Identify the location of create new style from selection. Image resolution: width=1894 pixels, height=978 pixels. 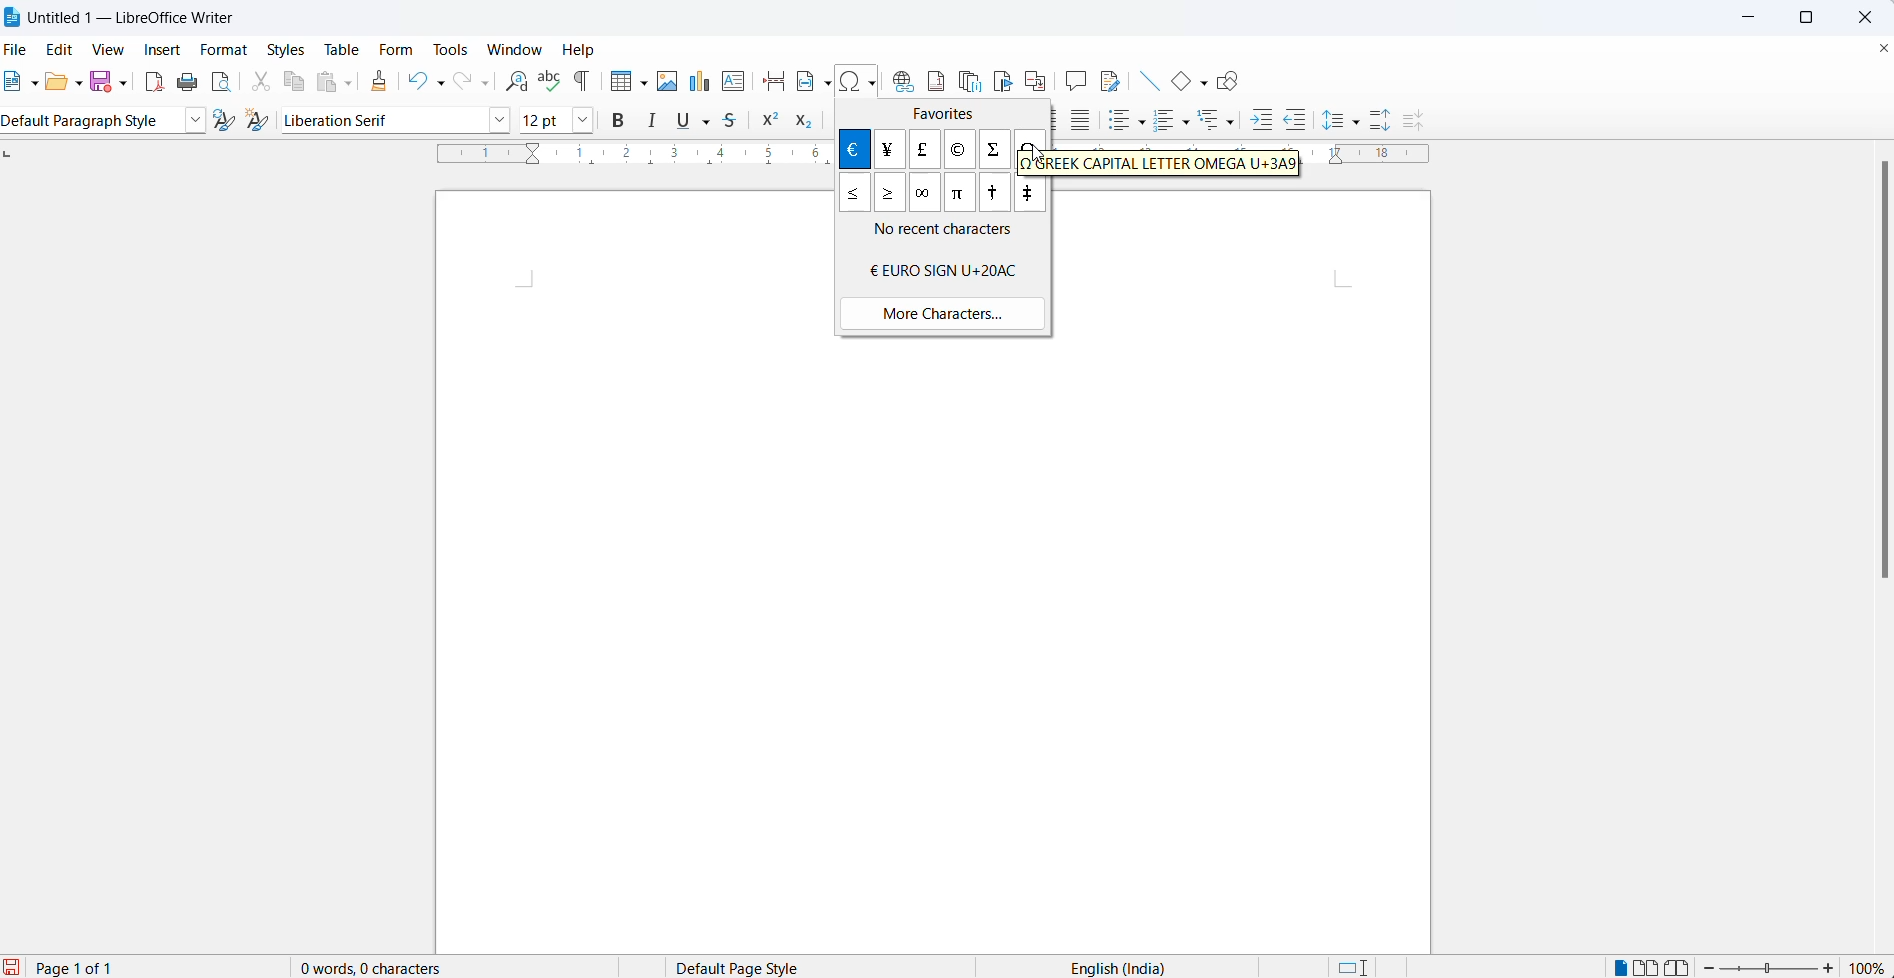
(258, 122).